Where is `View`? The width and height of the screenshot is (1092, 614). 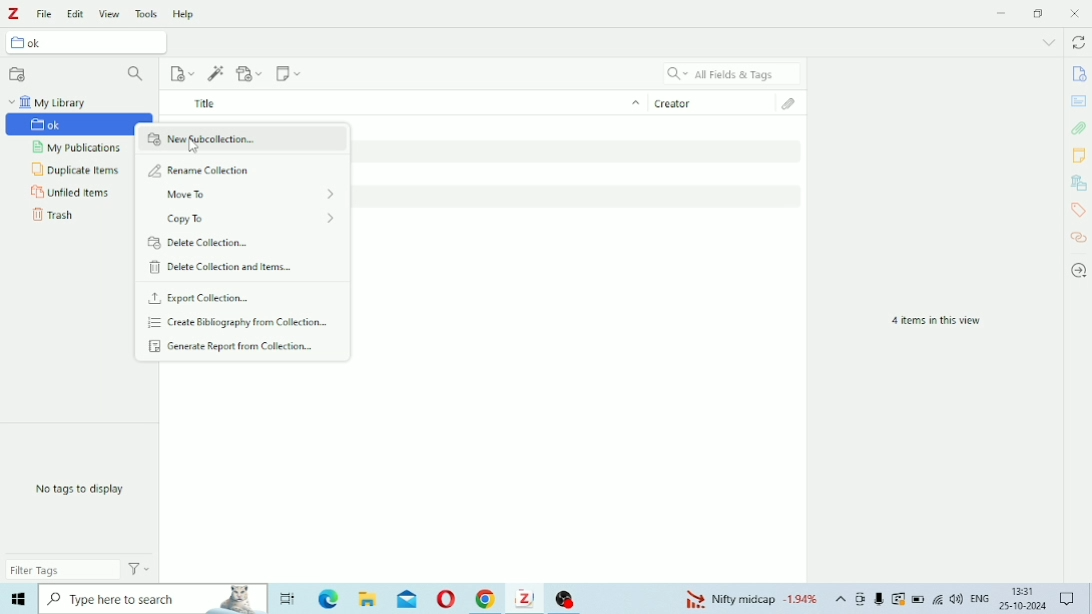 View is located at coordinates (109, 14).